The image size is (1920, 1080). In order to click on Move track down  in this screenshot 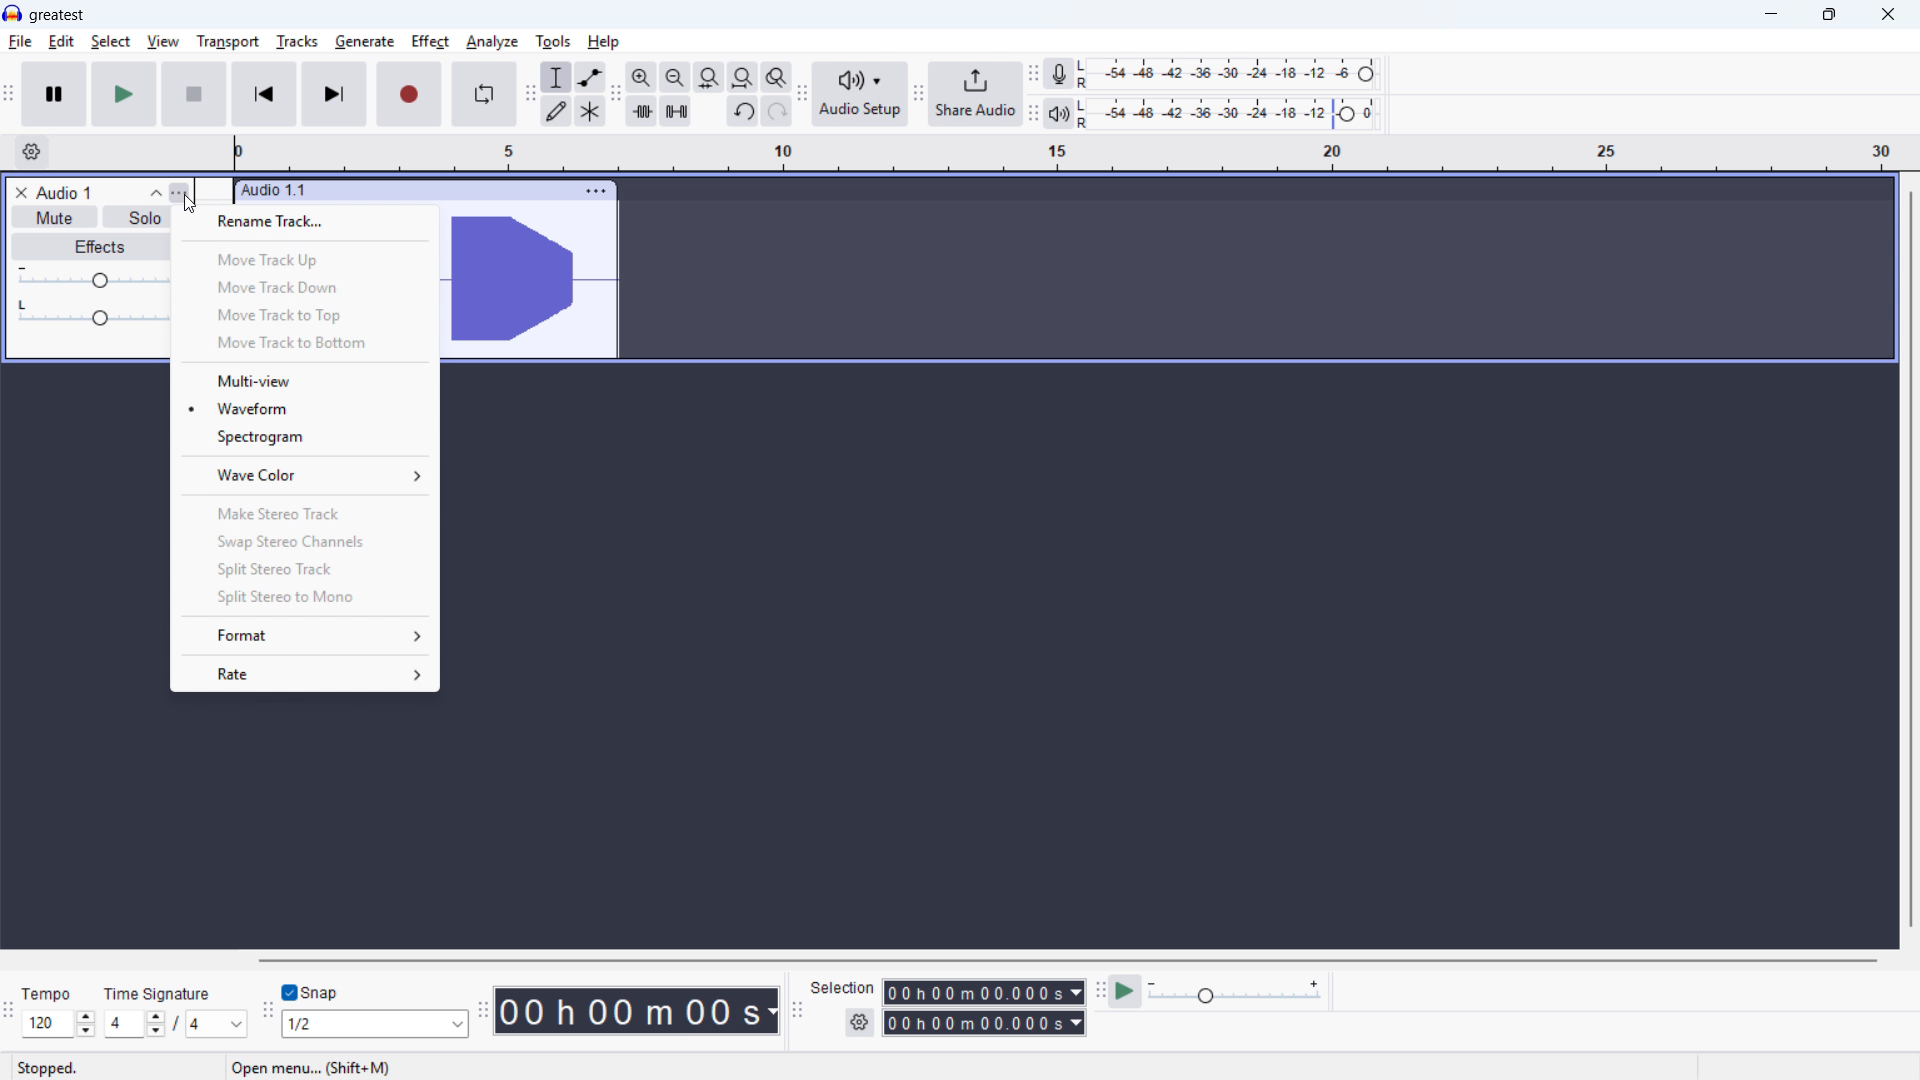, I will do `click(305, 285)`.